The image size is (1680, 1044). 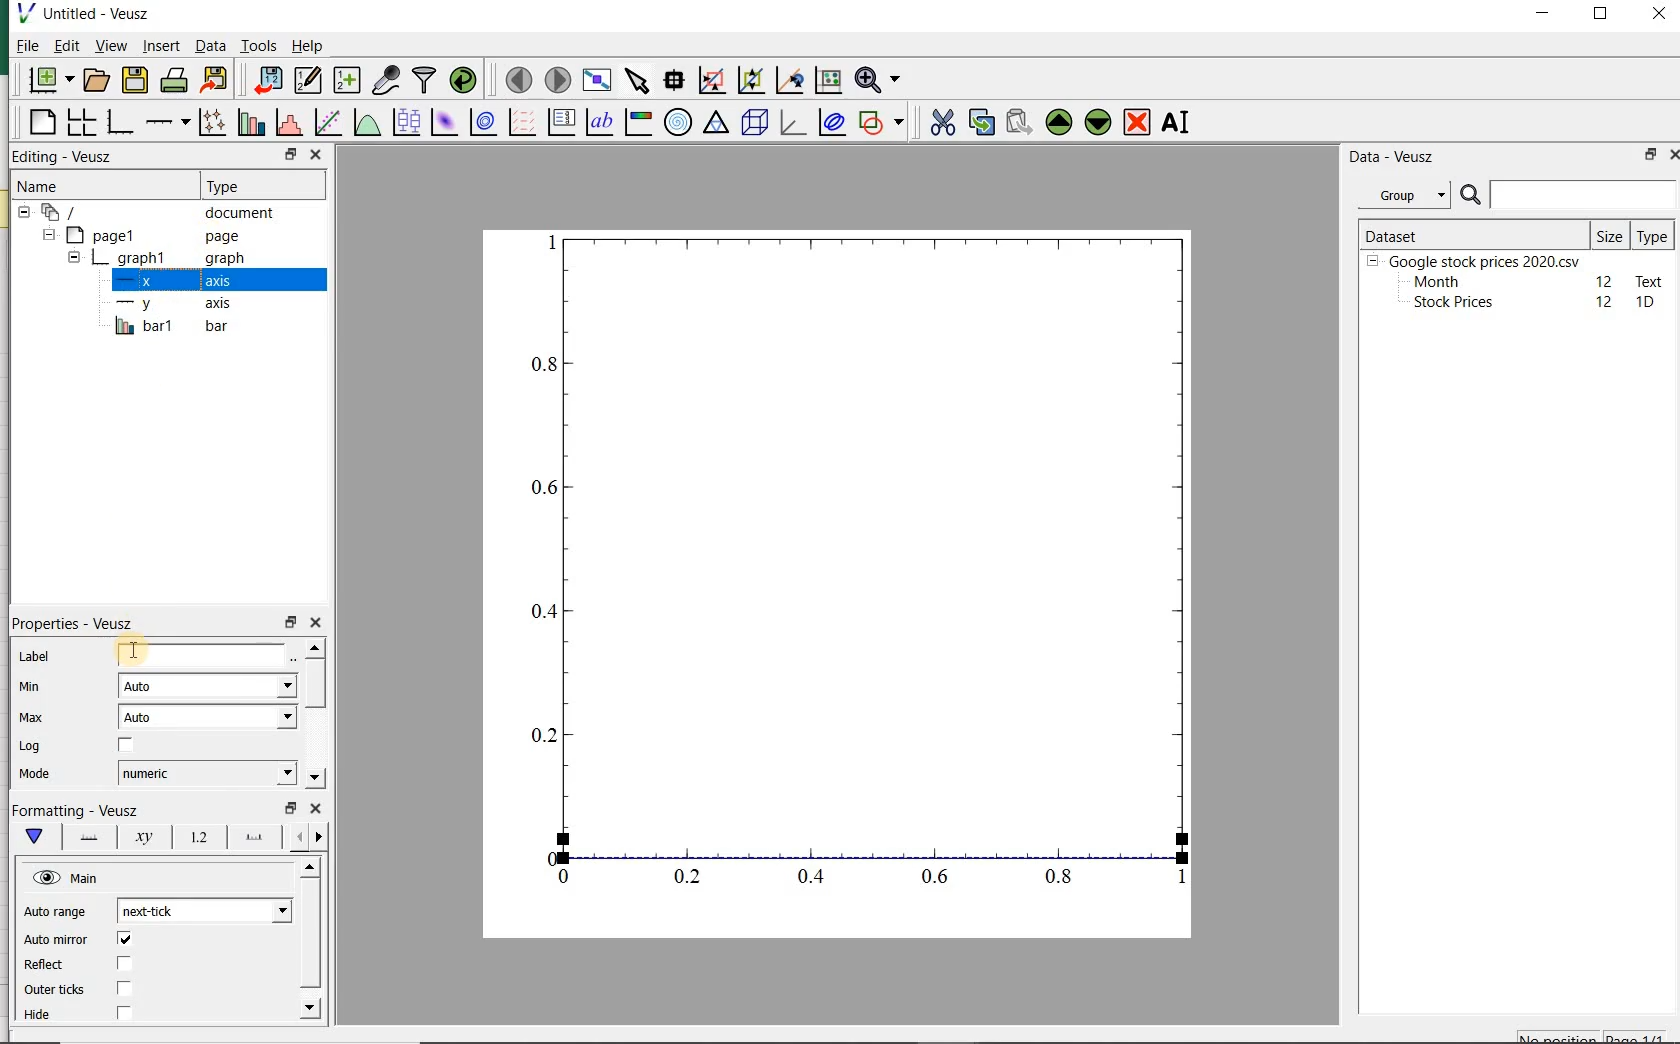 What do you see at coordinates (55, 913) in the screenshot?
I see `Auto range` at bounding box center [55, 913].